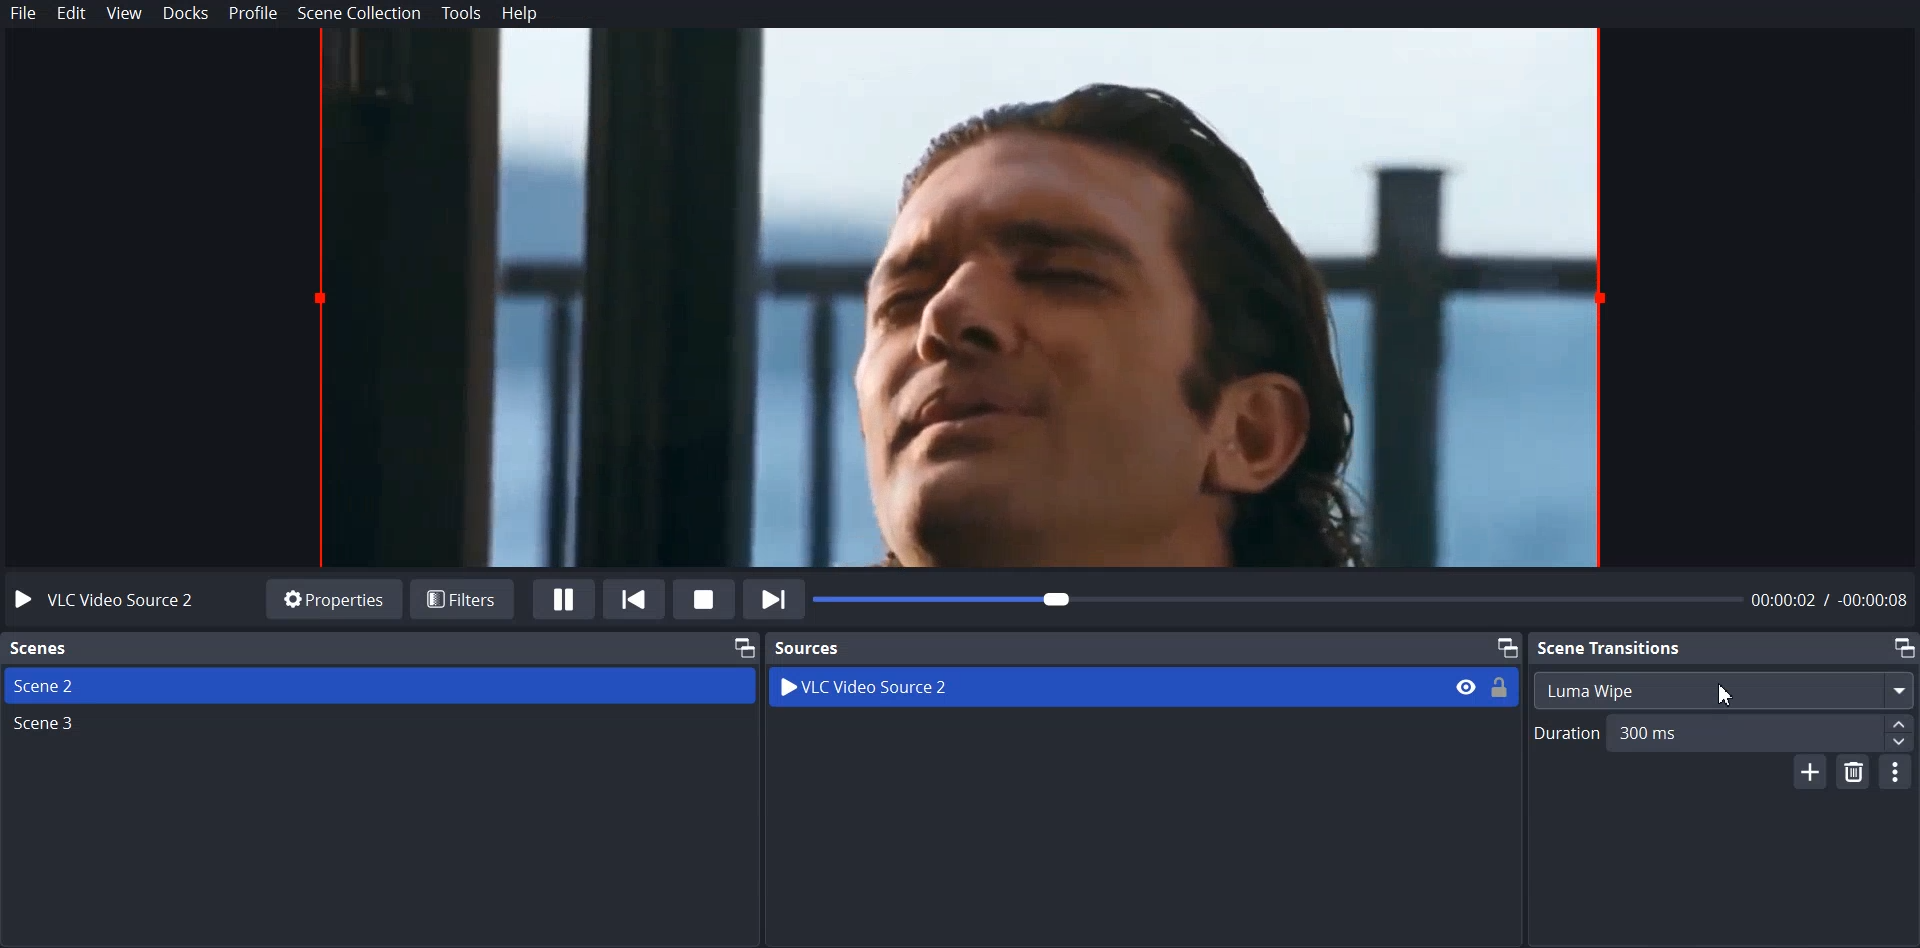 This screenshot has height=948, width=1920. Describe the element at coordinates (379, 685) in the screenshot. I see `Source 2` at that location.